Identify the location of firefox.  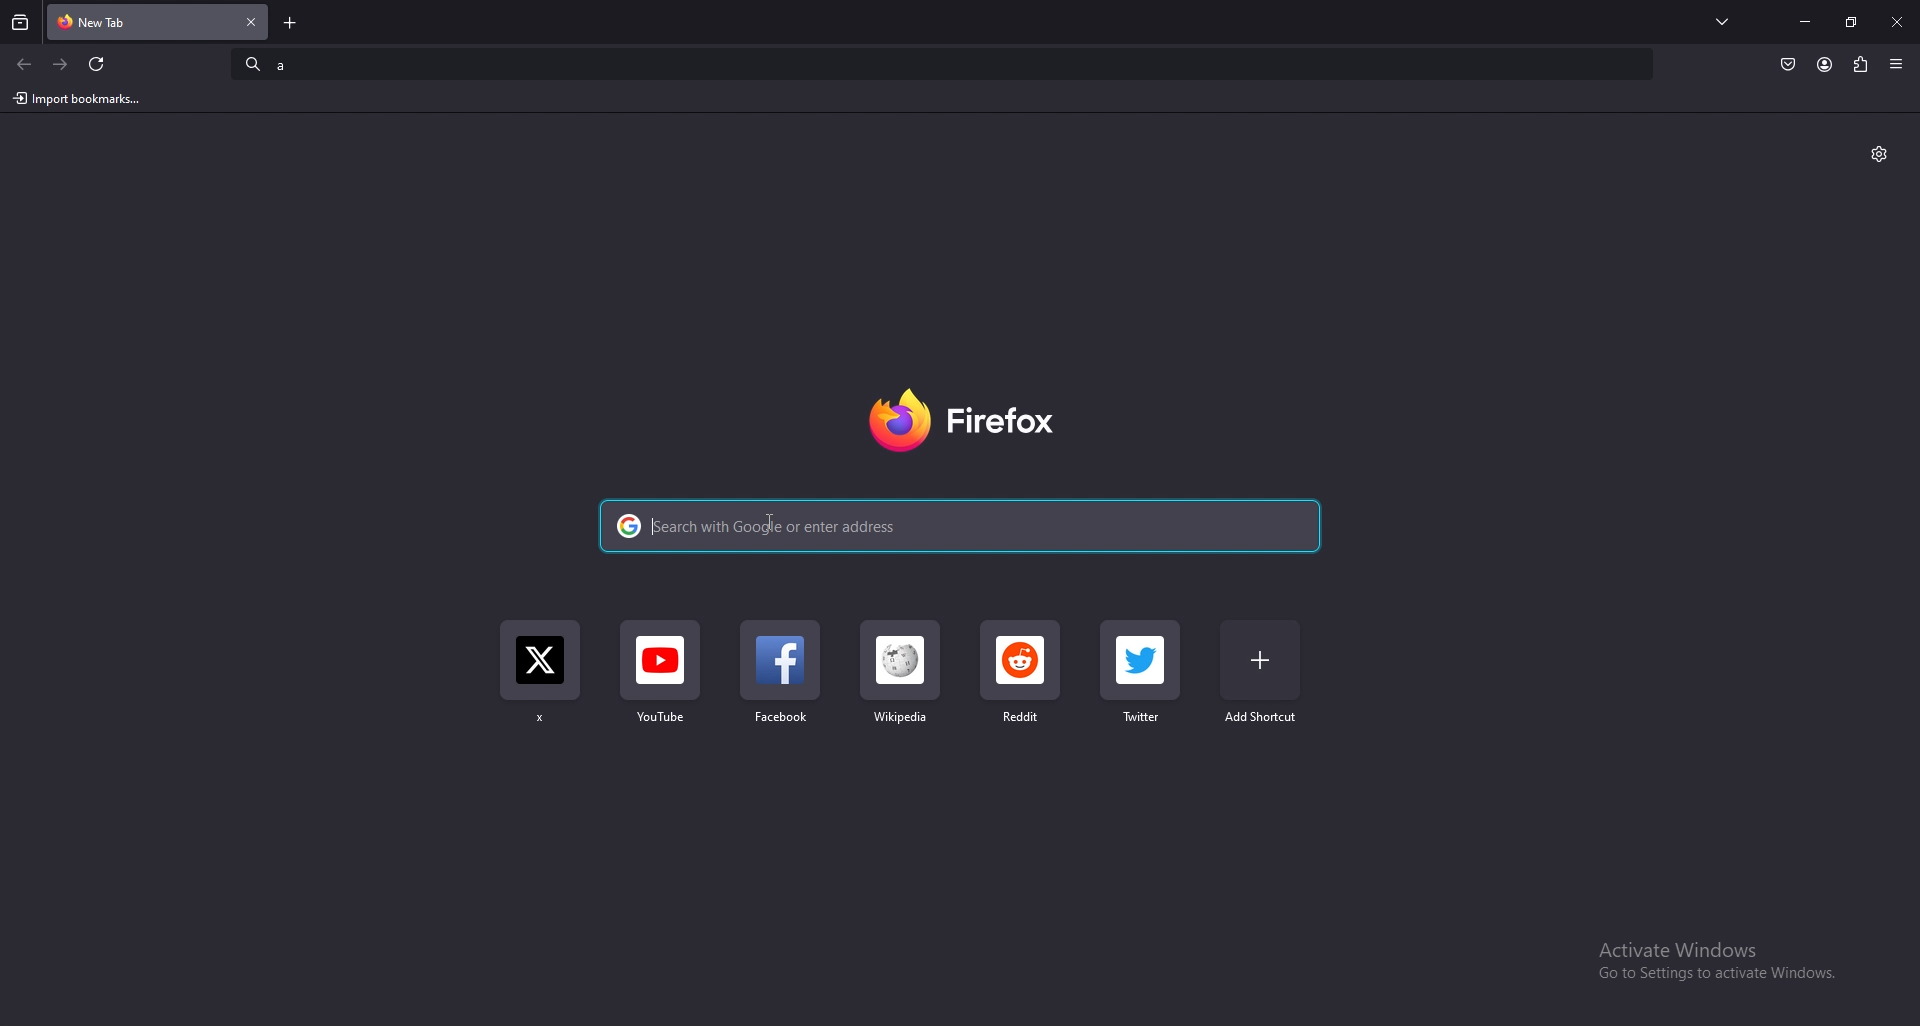
(960, 424).